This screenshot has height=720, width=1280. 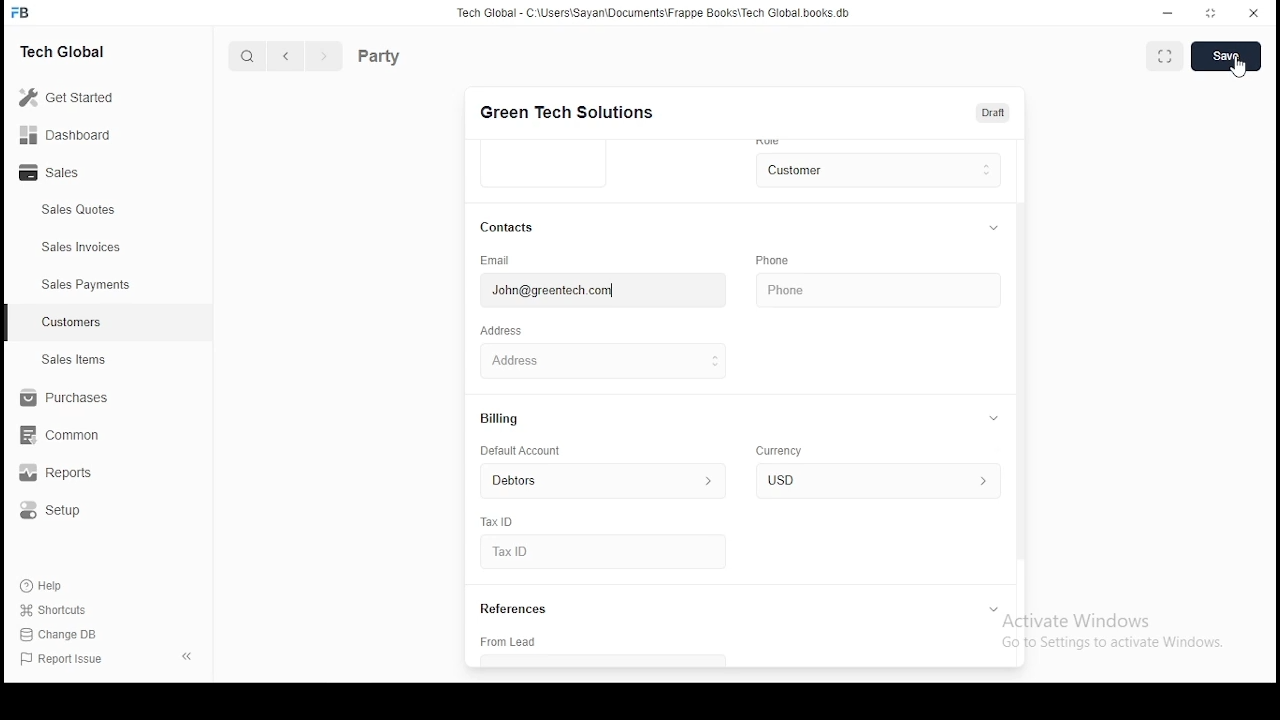 I want to click on common, so click(x=59, y=437).